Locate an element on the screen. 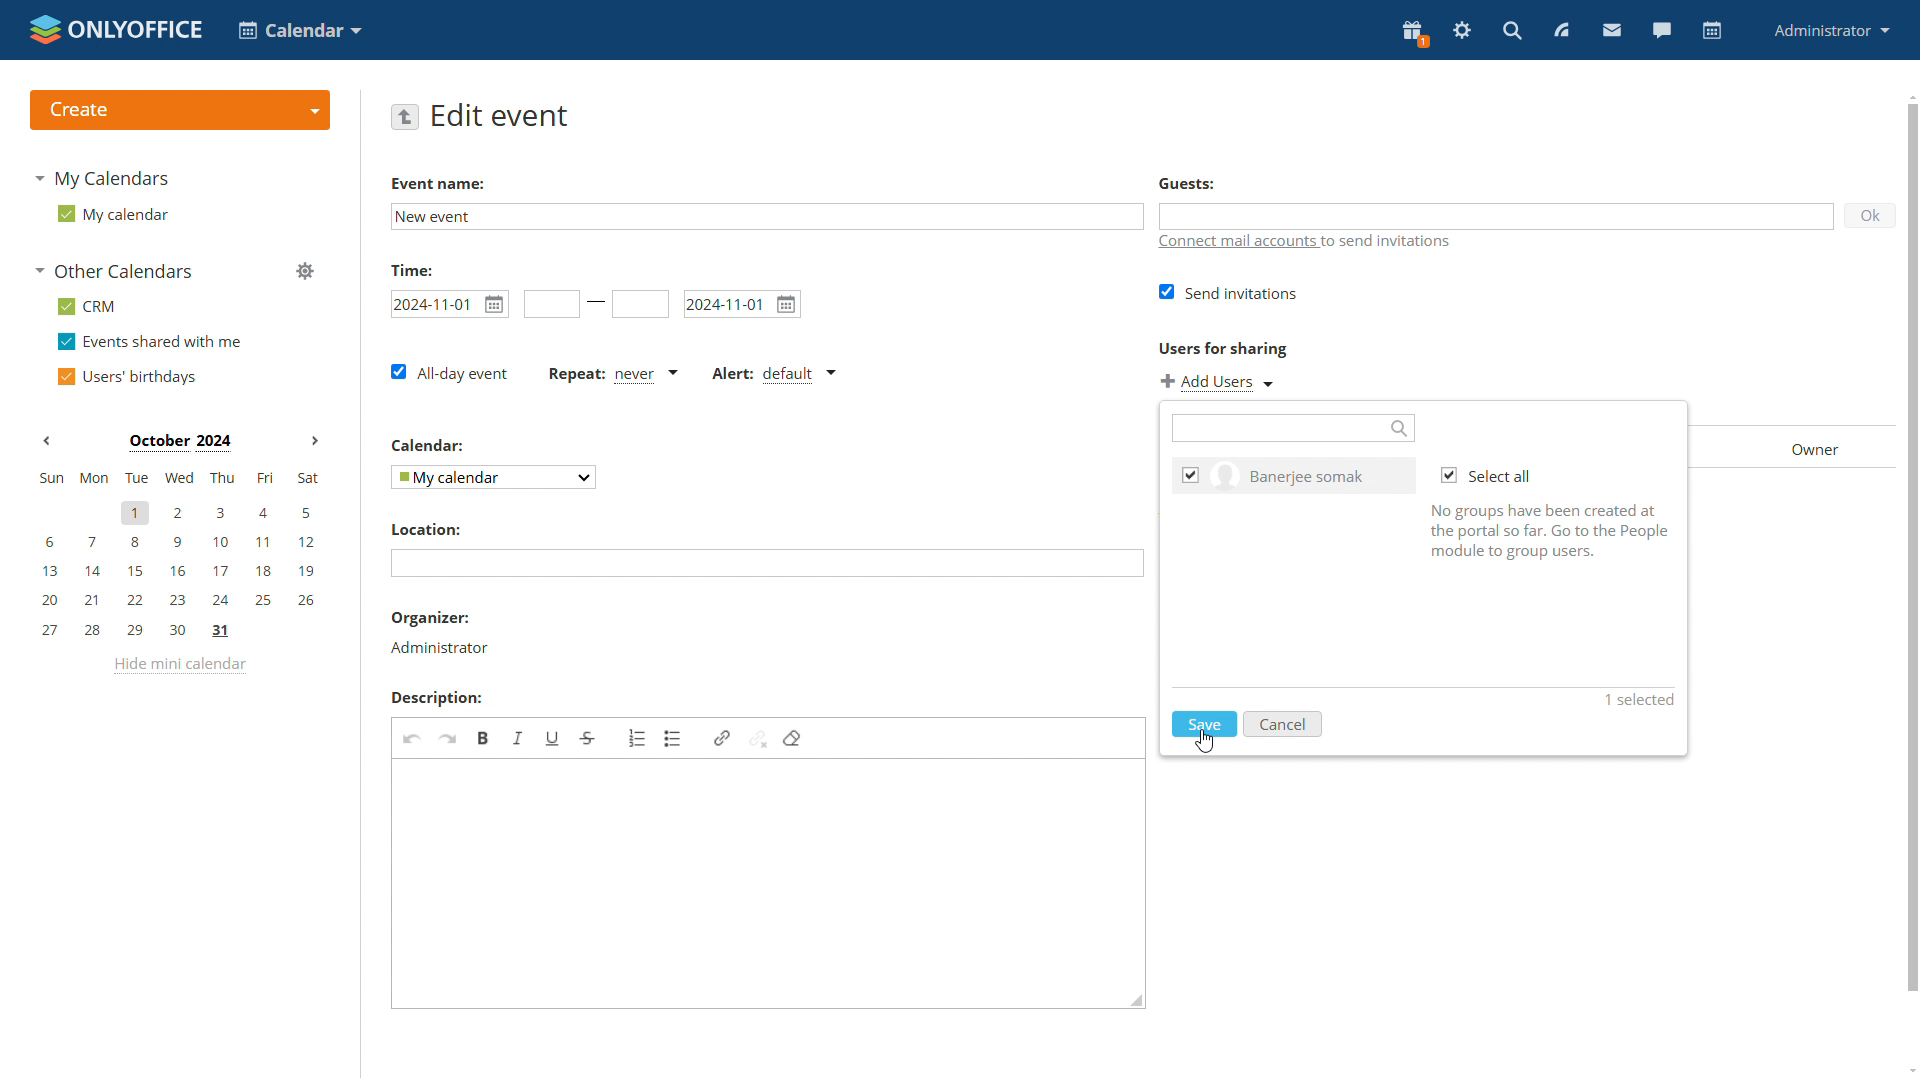 The width and height of the screenshot is (1920, 1080). Previous month is located at coordinates (47, 443).